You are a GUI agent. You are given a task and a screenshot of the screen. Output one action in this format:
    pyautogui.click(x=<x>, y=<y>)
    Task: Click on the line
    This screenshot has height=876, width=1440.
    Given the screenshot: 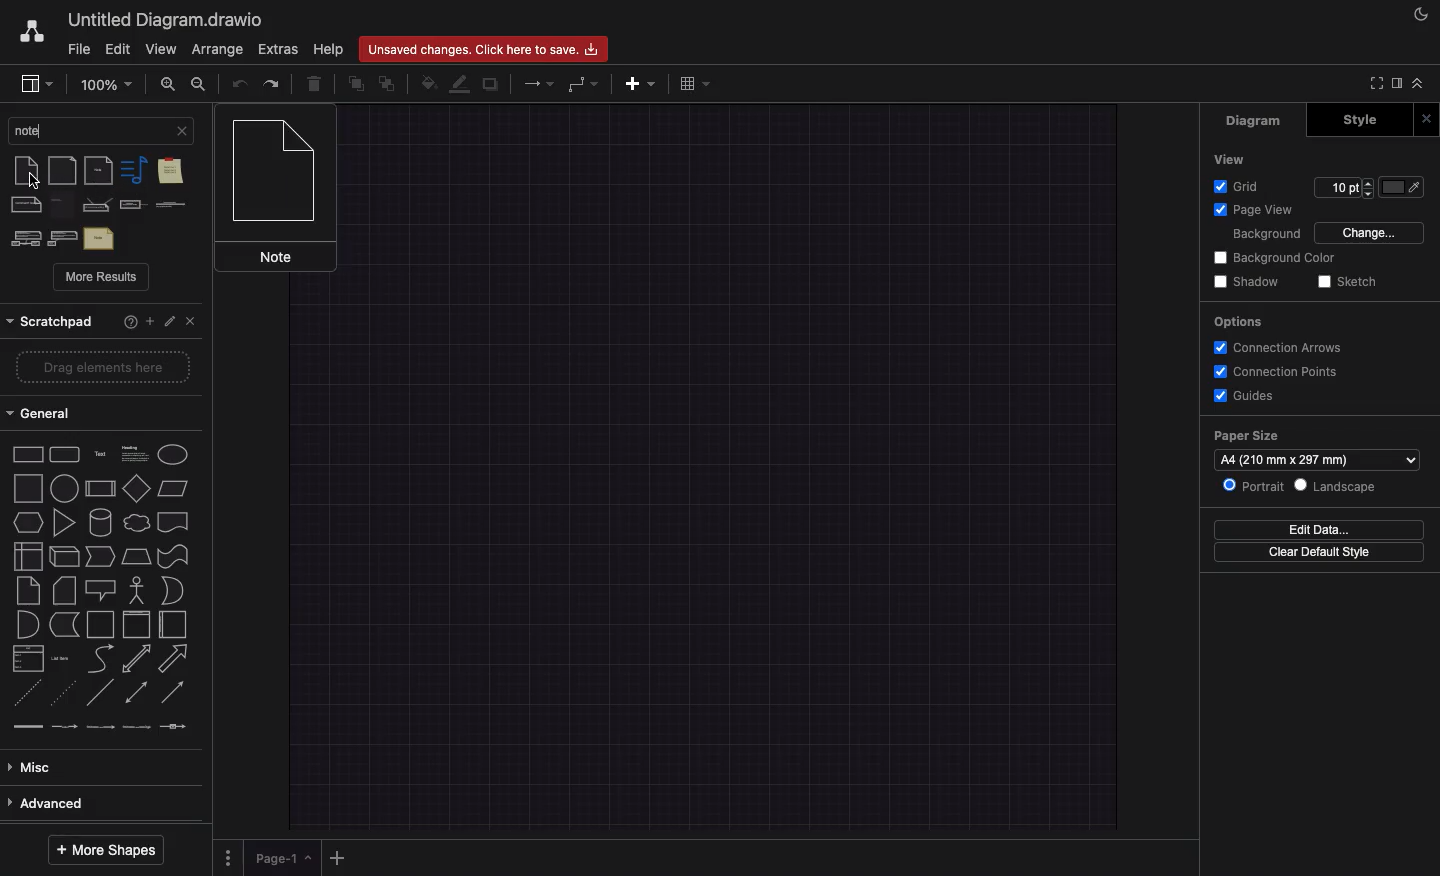 What is the action you would take?
    pyautogui.click(x=101, y=697)
    